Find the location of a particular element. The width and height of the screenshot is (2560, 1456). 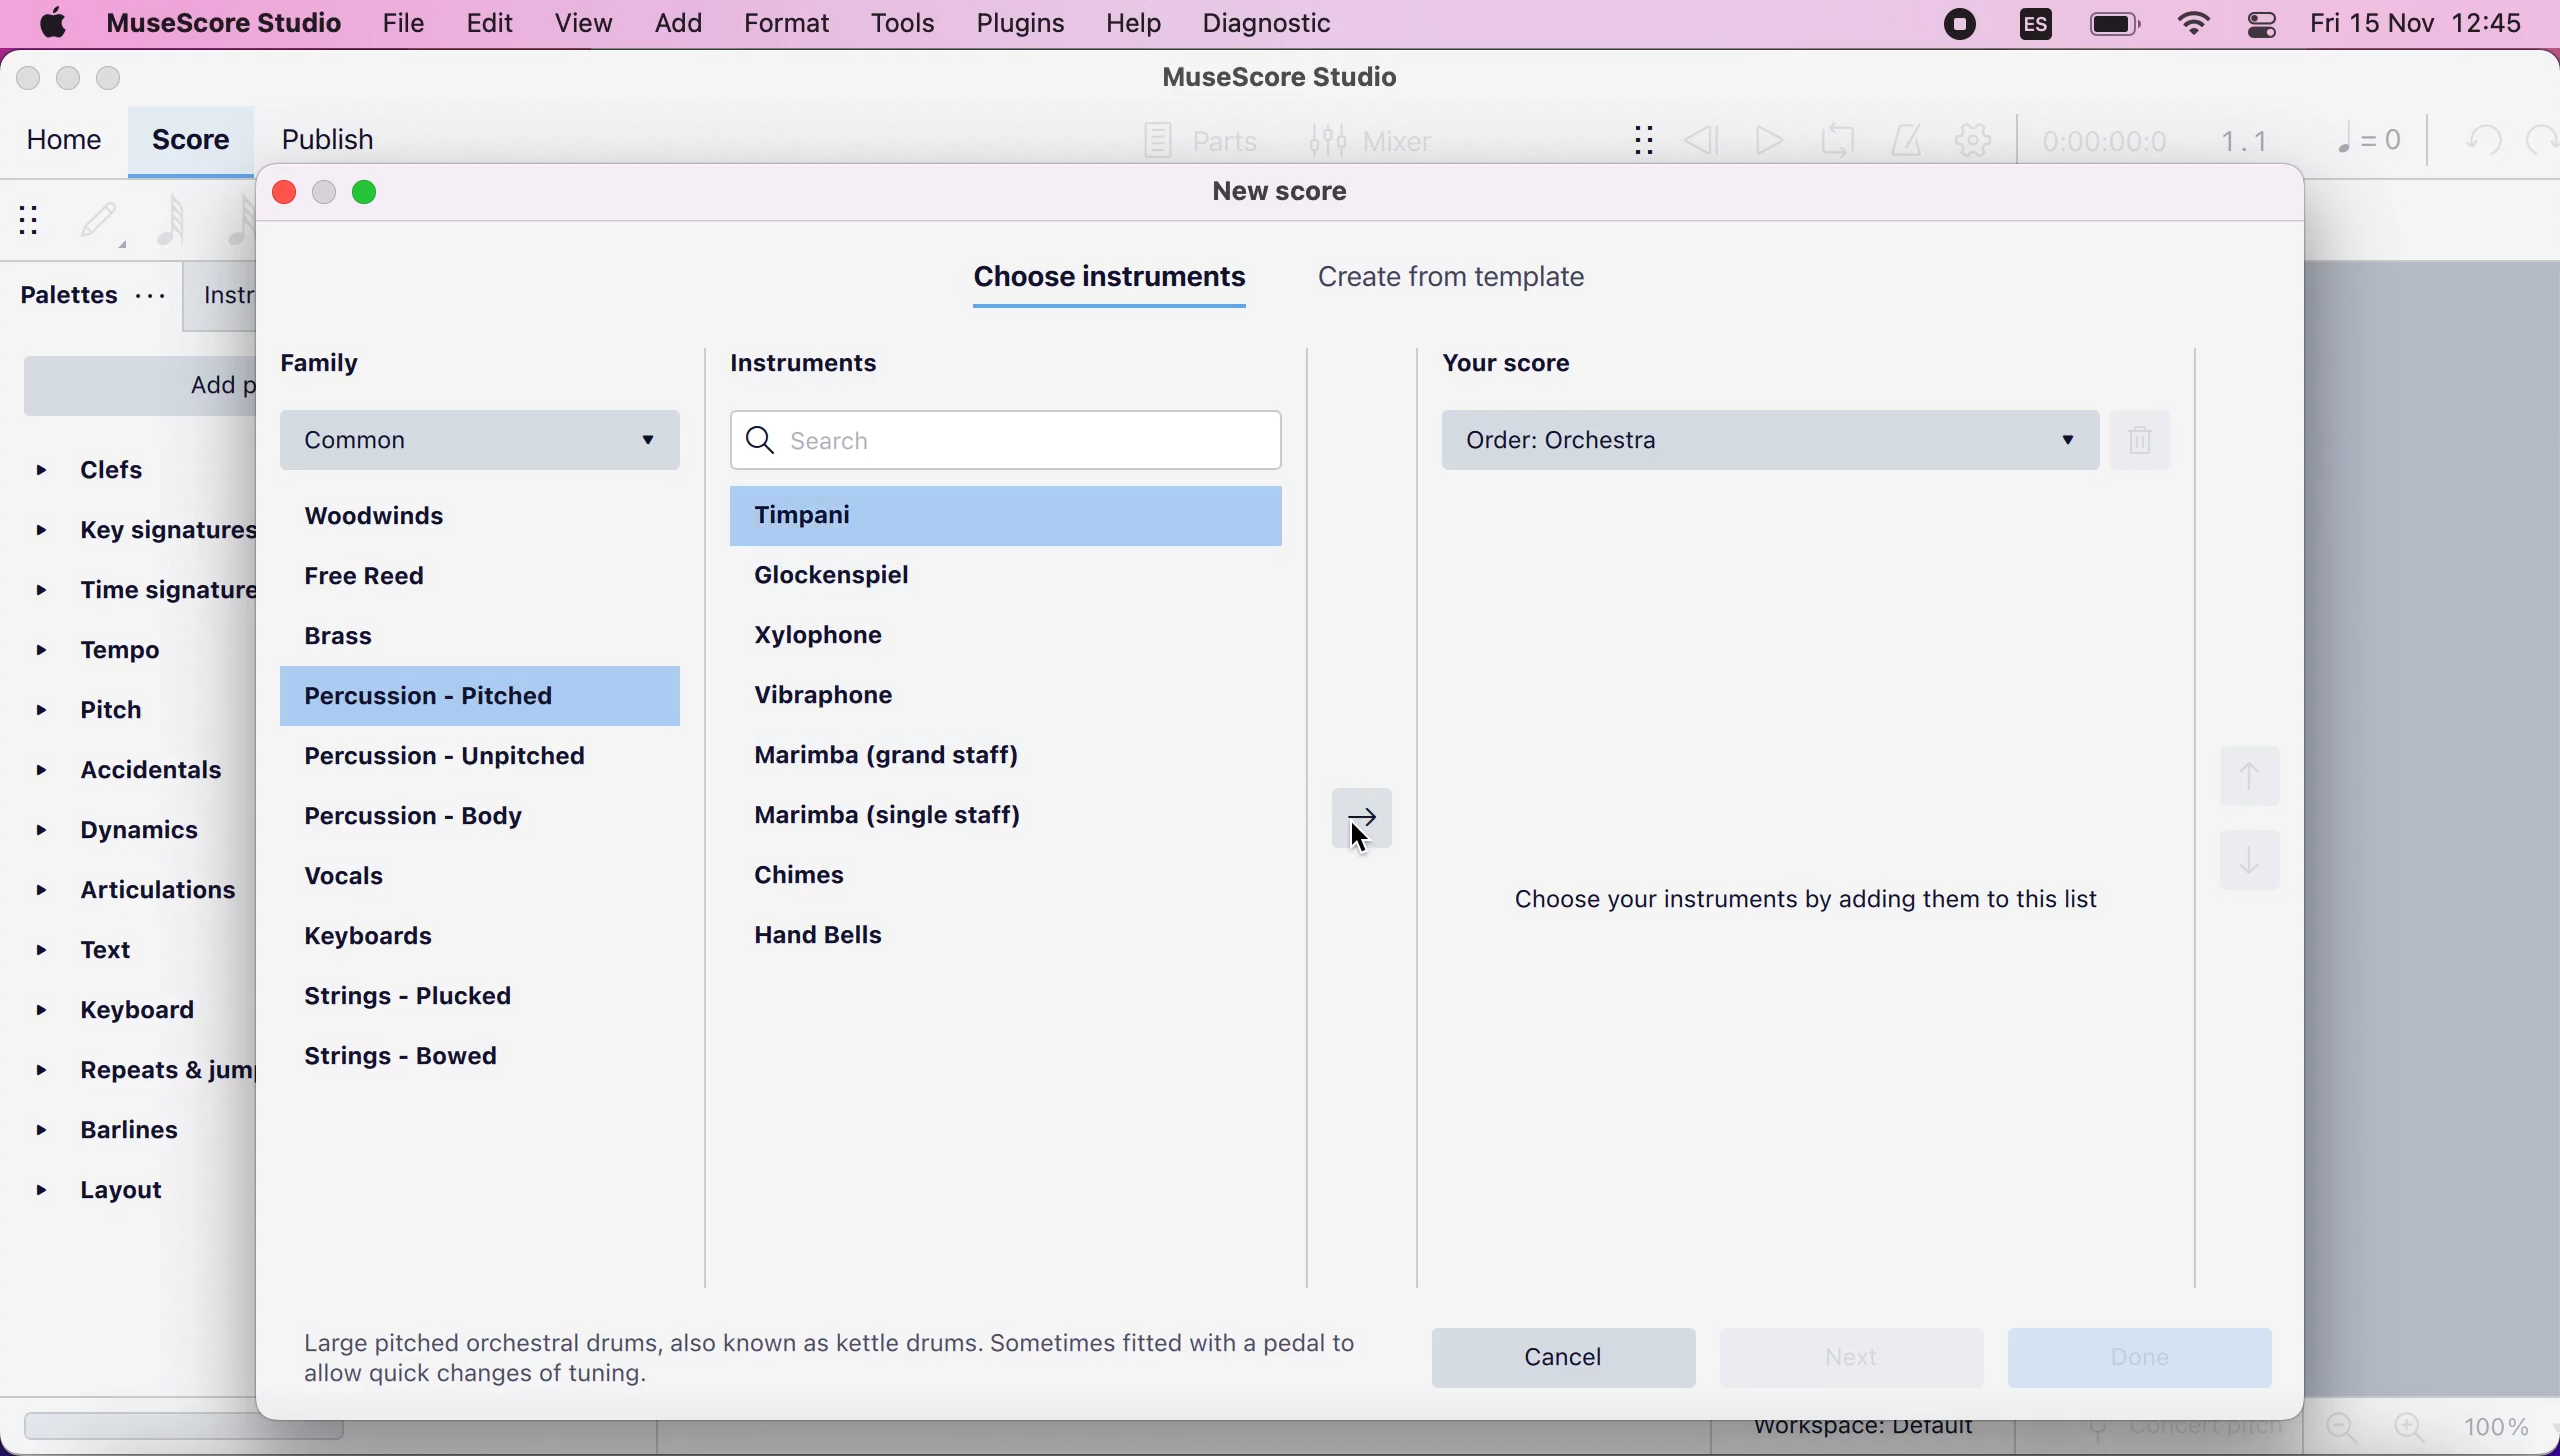

instruments is located at coordinates (832, 360).